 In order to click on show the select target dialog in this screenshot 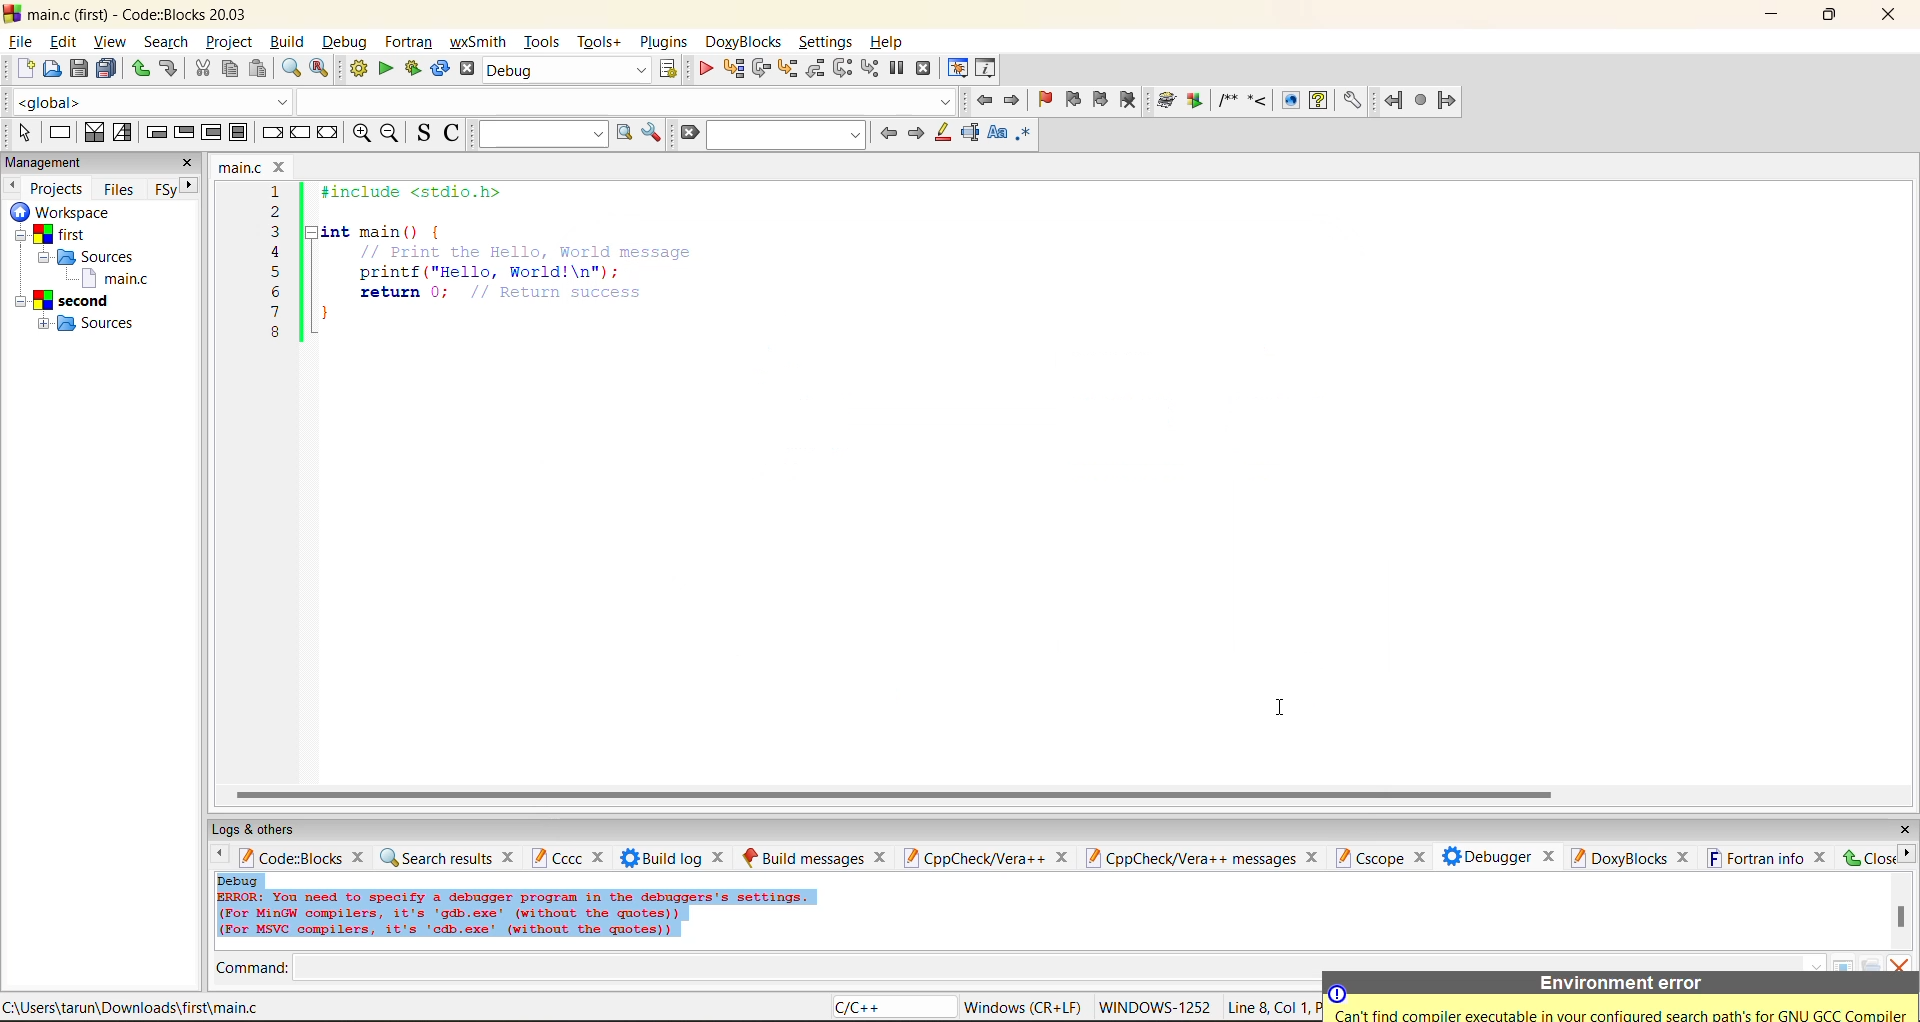, I will do `click(670, 69)`.